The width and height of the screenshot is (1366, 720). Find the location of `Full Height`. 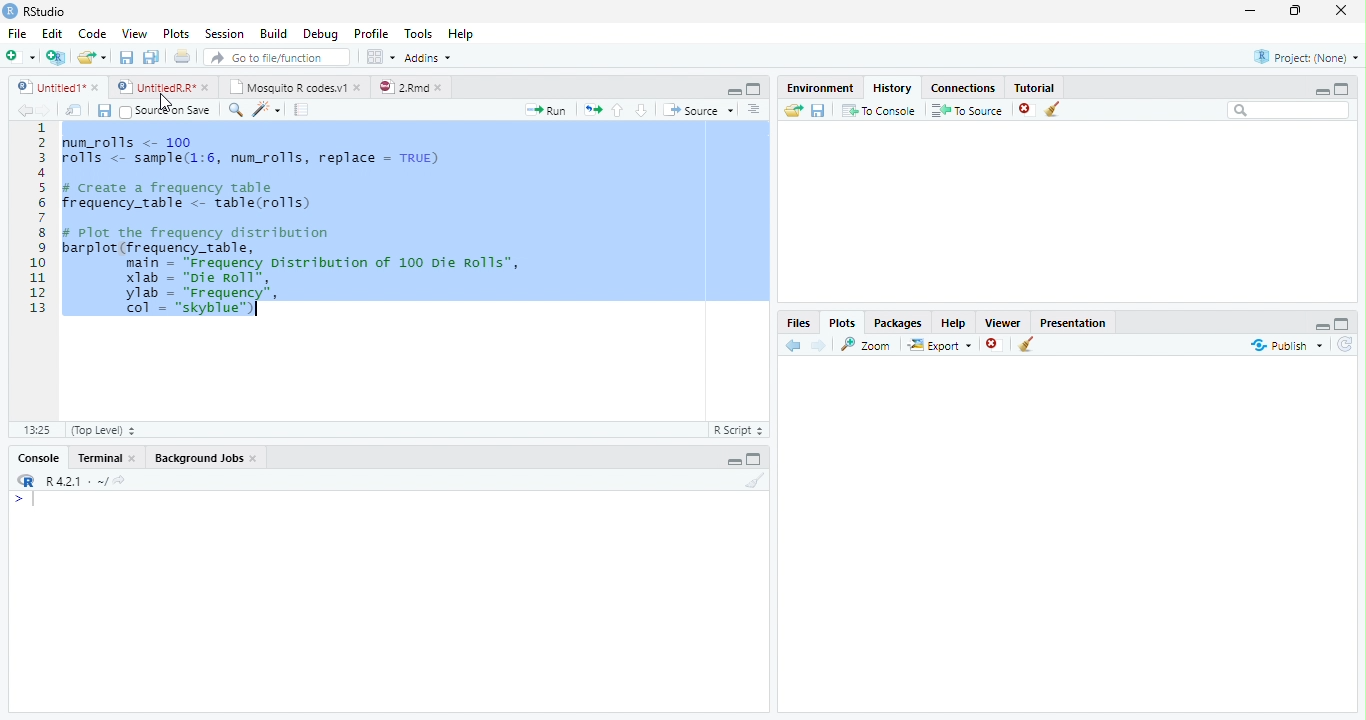

Full Height is located at coordinates (1344, 89).